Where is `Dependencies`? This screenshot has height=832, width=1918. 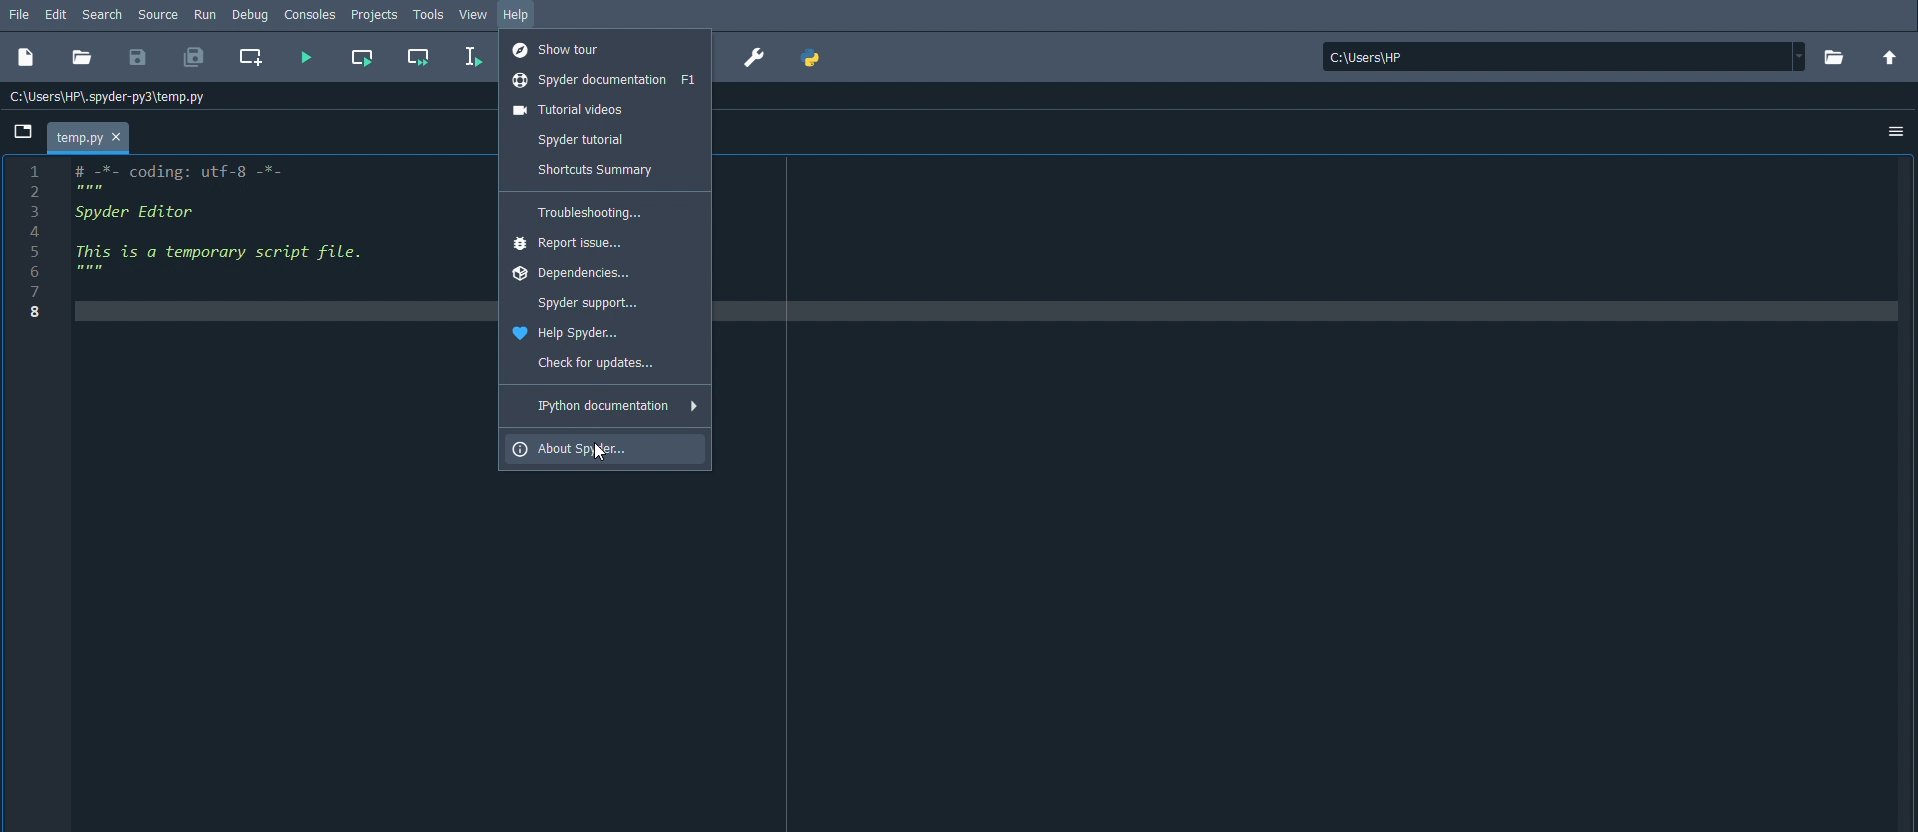
Dependencies is located at coordinates (575, 272).